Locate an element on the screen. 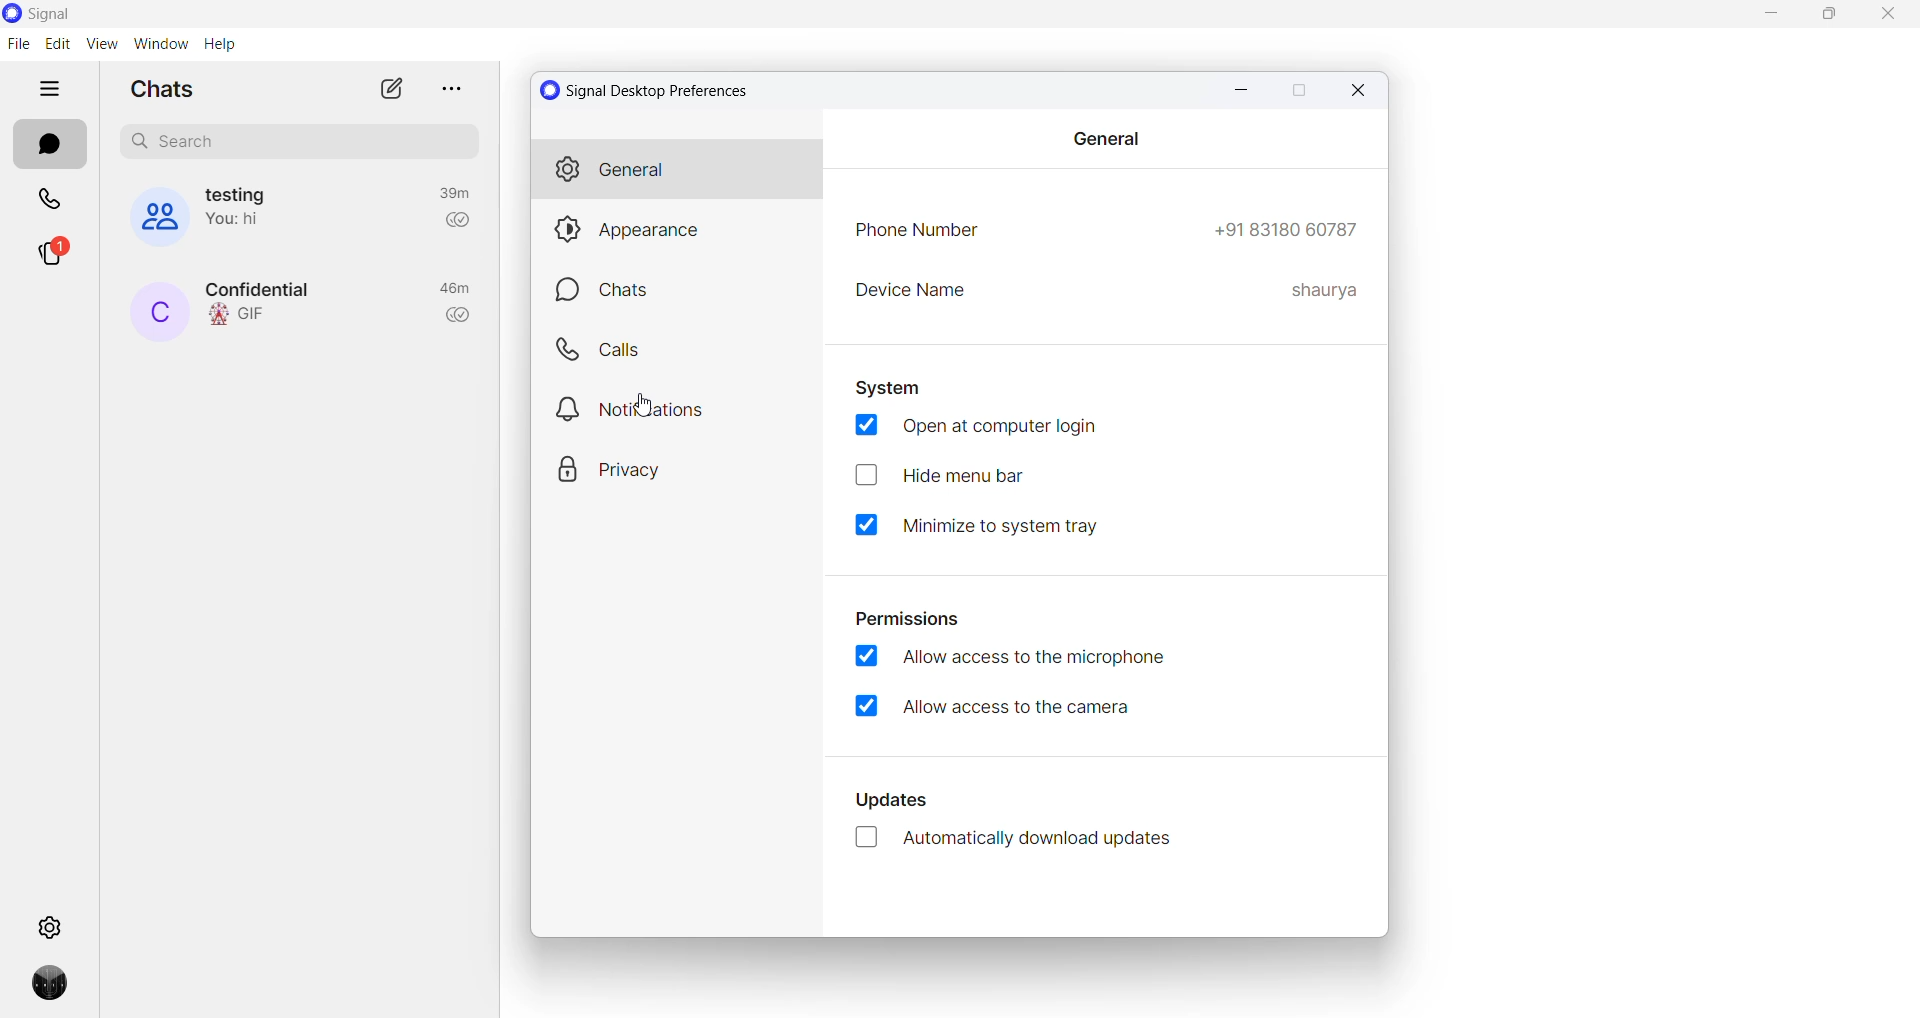  last active time is located at coordinates (451, 193).